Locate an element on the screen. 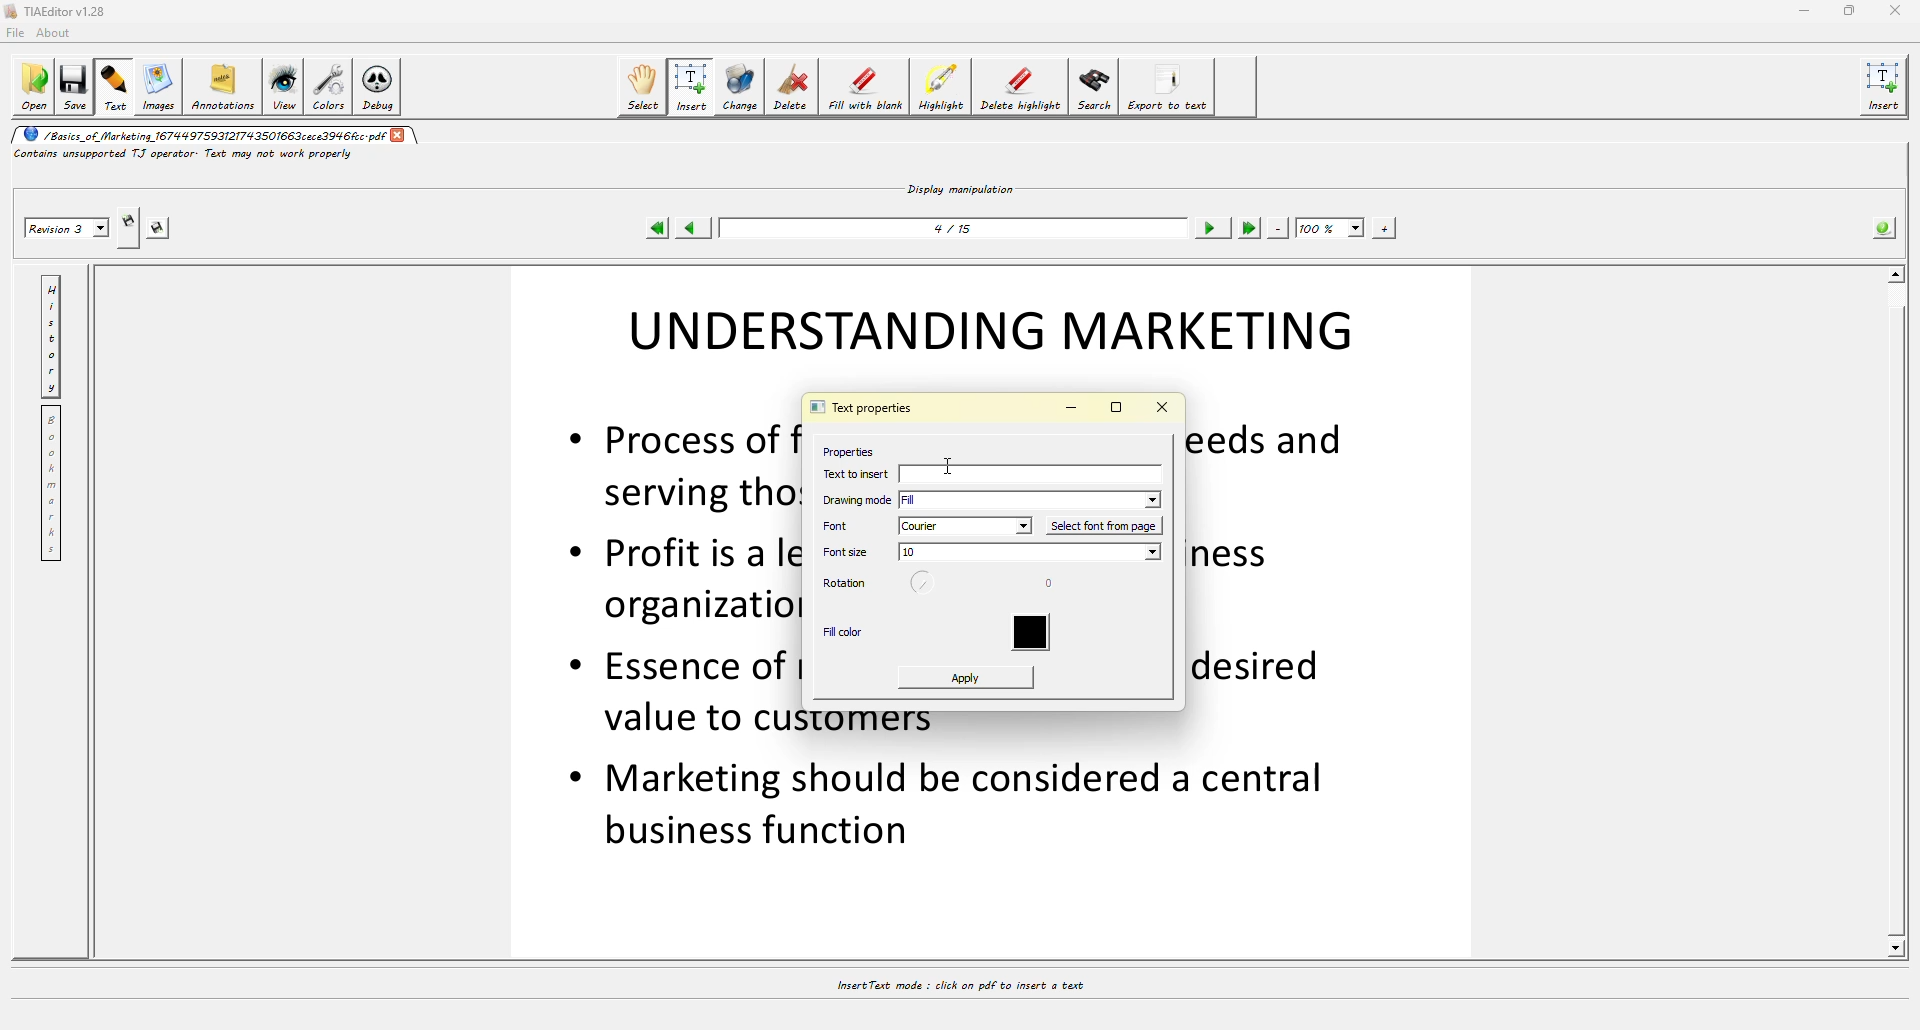  saves the revision is located at coordinates (161, 230).